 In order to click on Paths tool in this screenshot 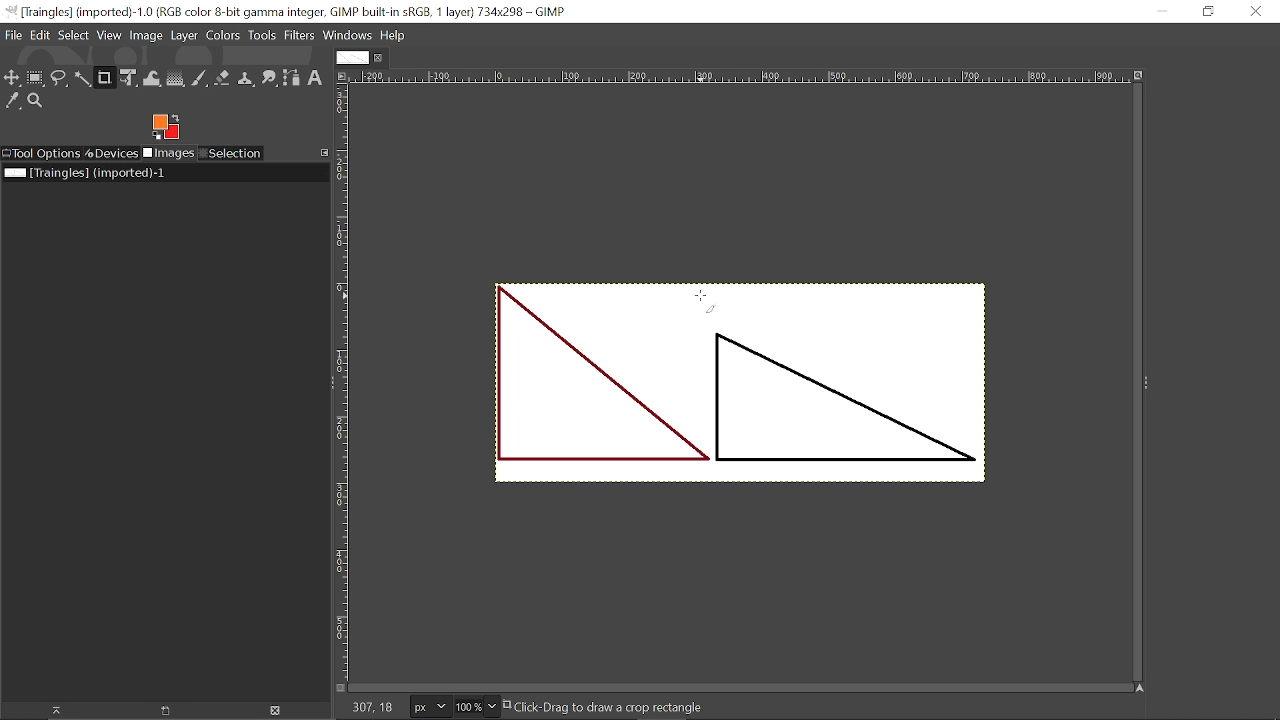, I will do `click(292, 78)`.